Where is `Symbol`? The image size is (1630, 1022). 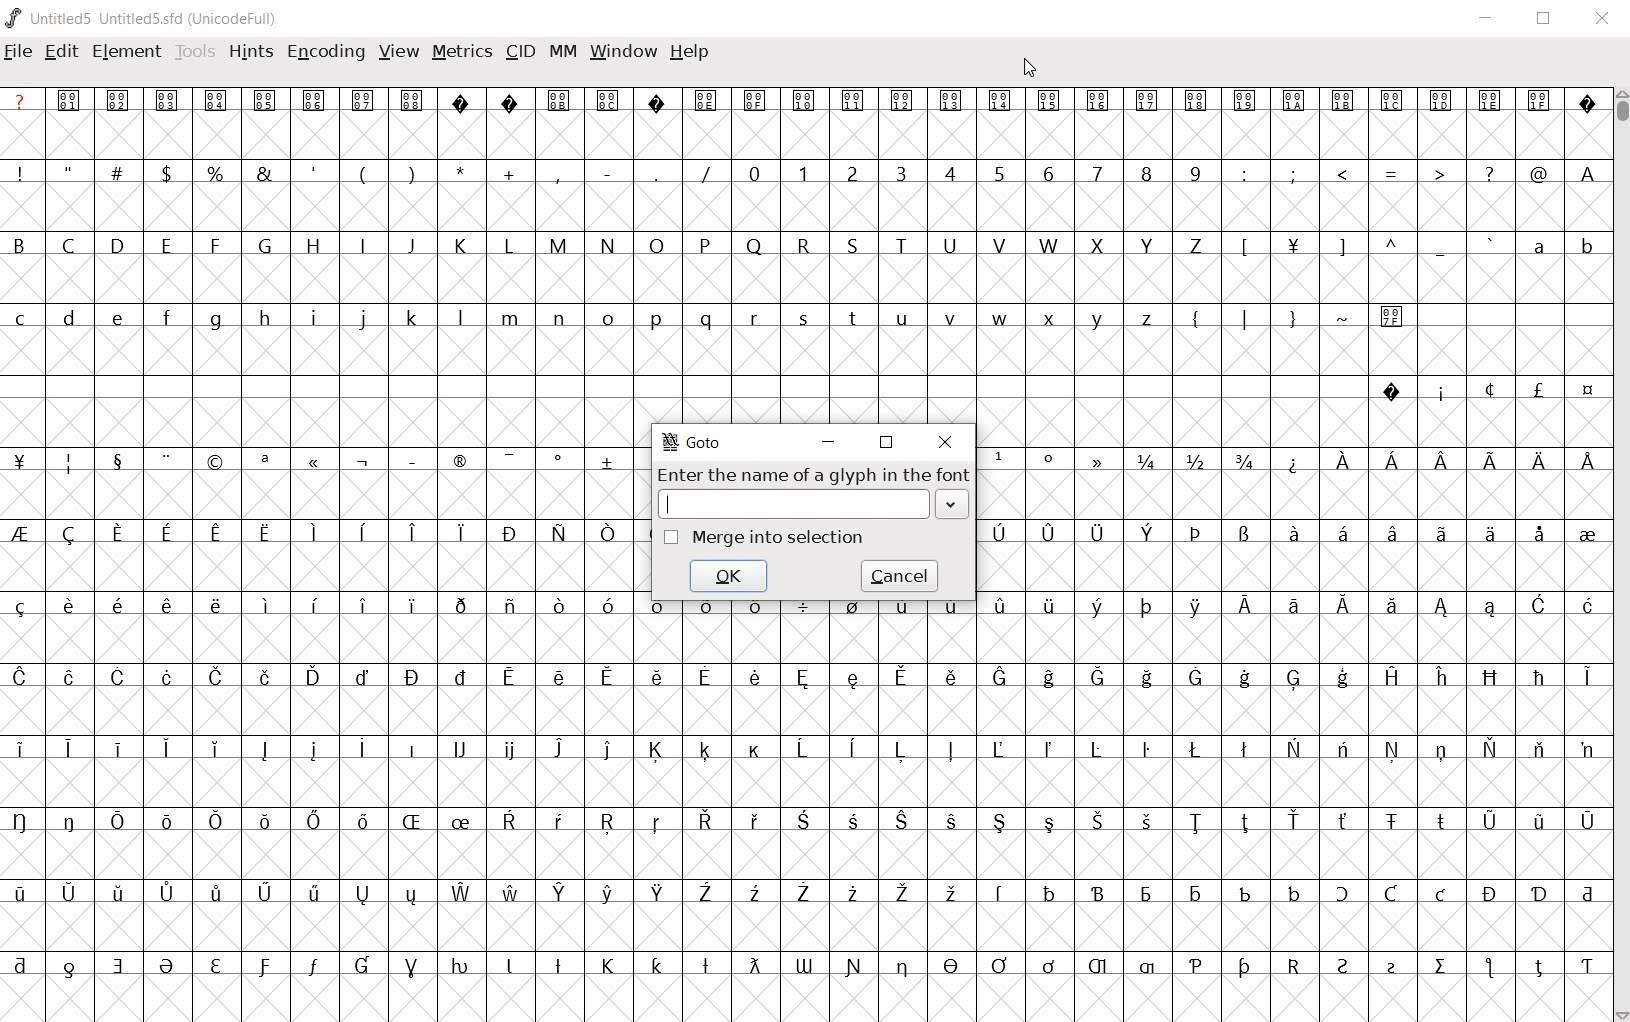
Symbol is located at coordinates (1344, 966).